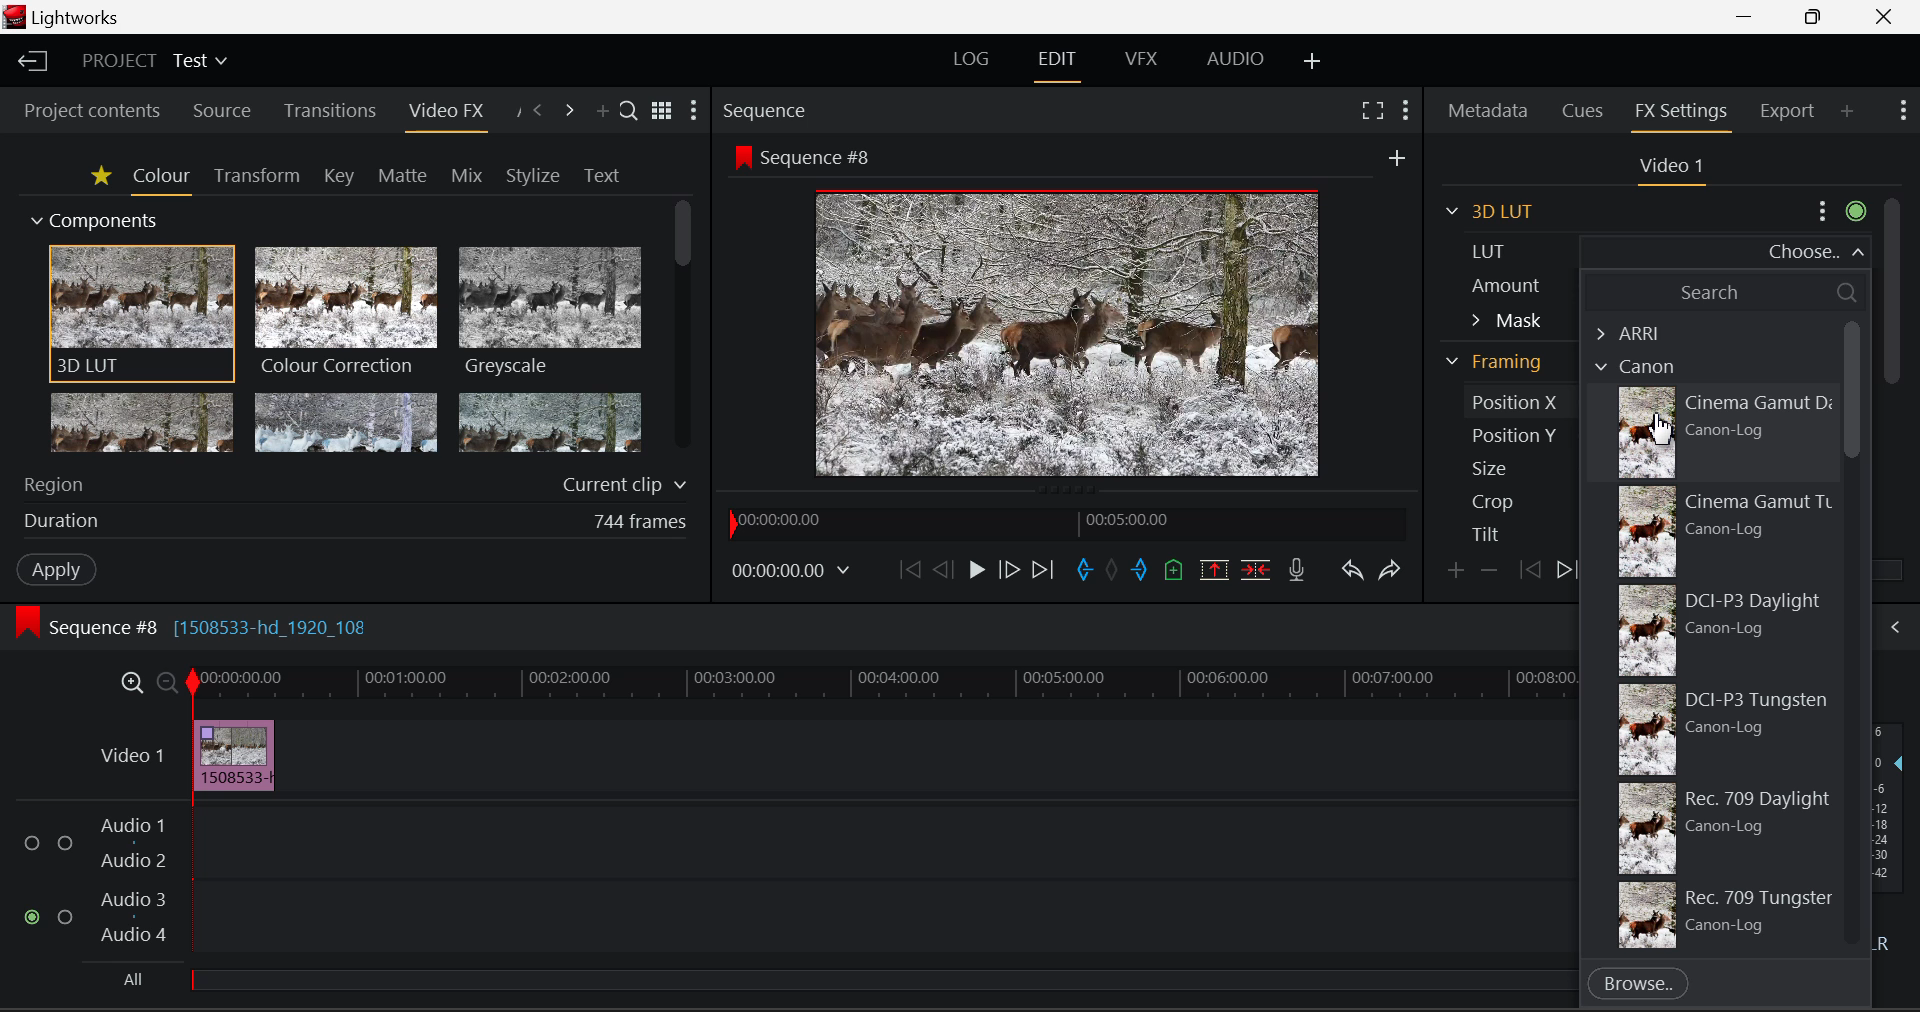  Describe the element at coordinates (161, 181) in the screenshot. I see `Colour Tab Open` at that location.